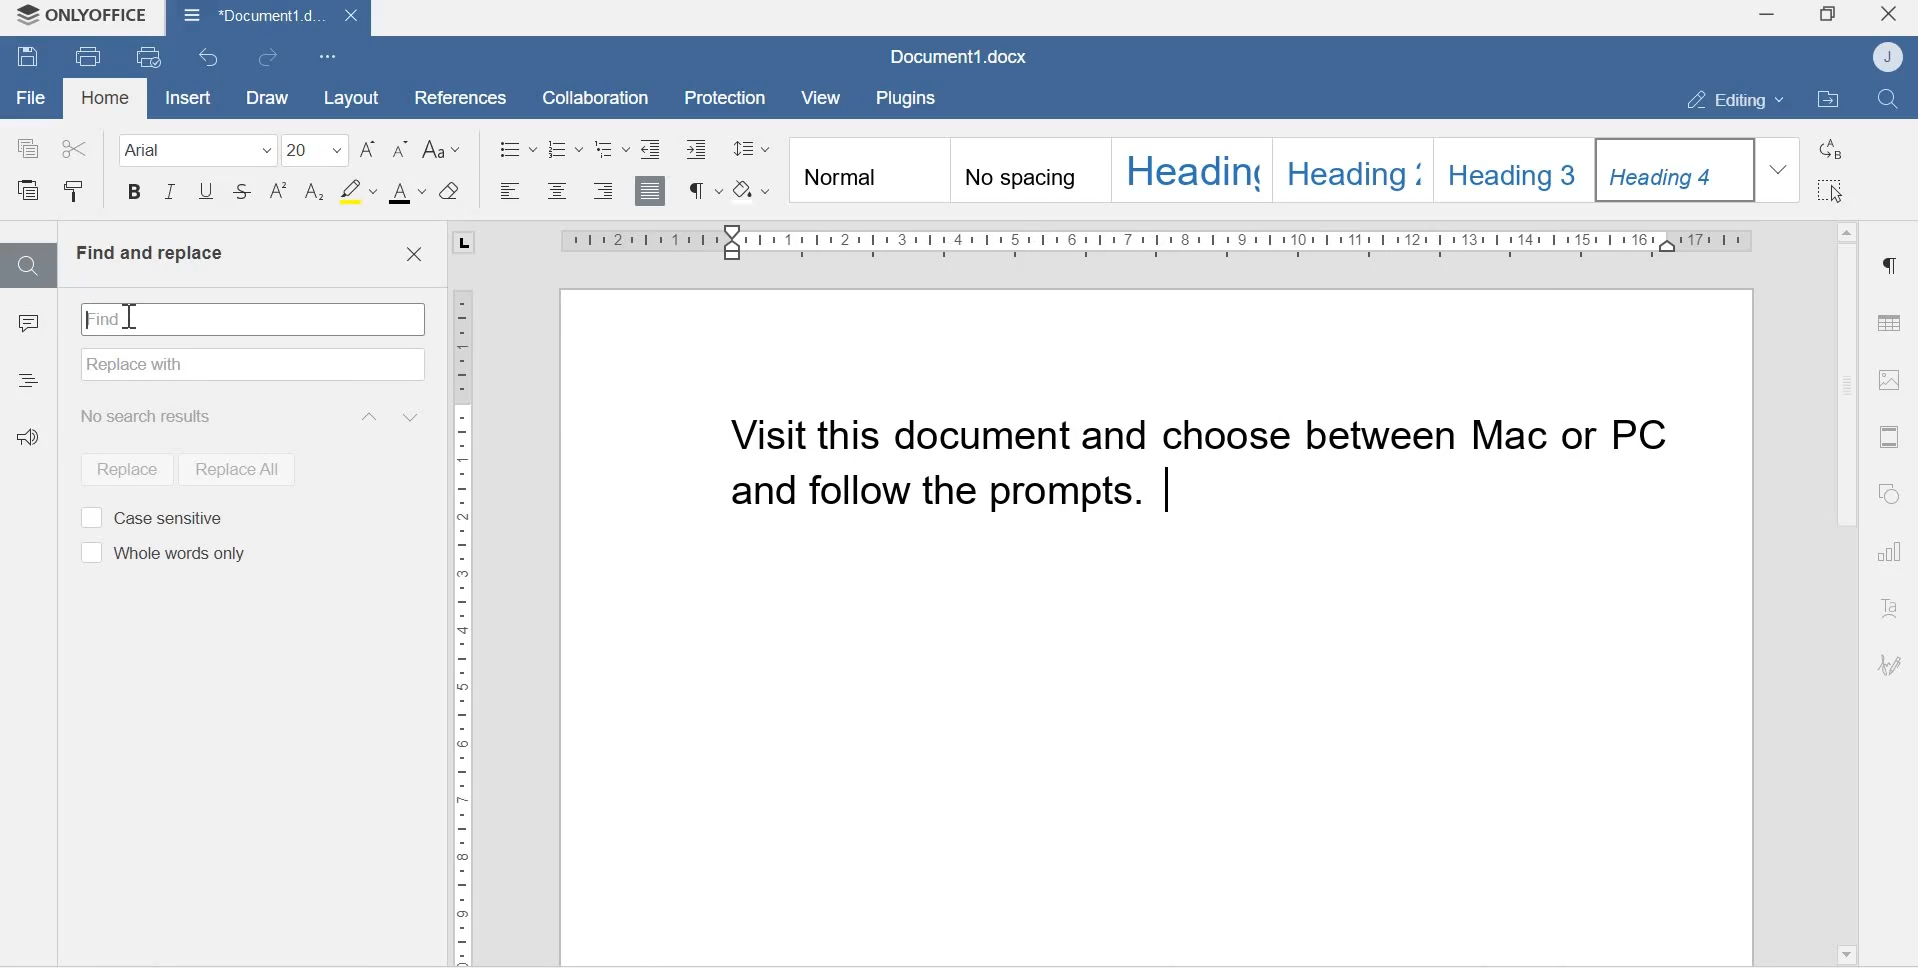 The image size is (1918, 968). I want to click on References, so click(453, 95).